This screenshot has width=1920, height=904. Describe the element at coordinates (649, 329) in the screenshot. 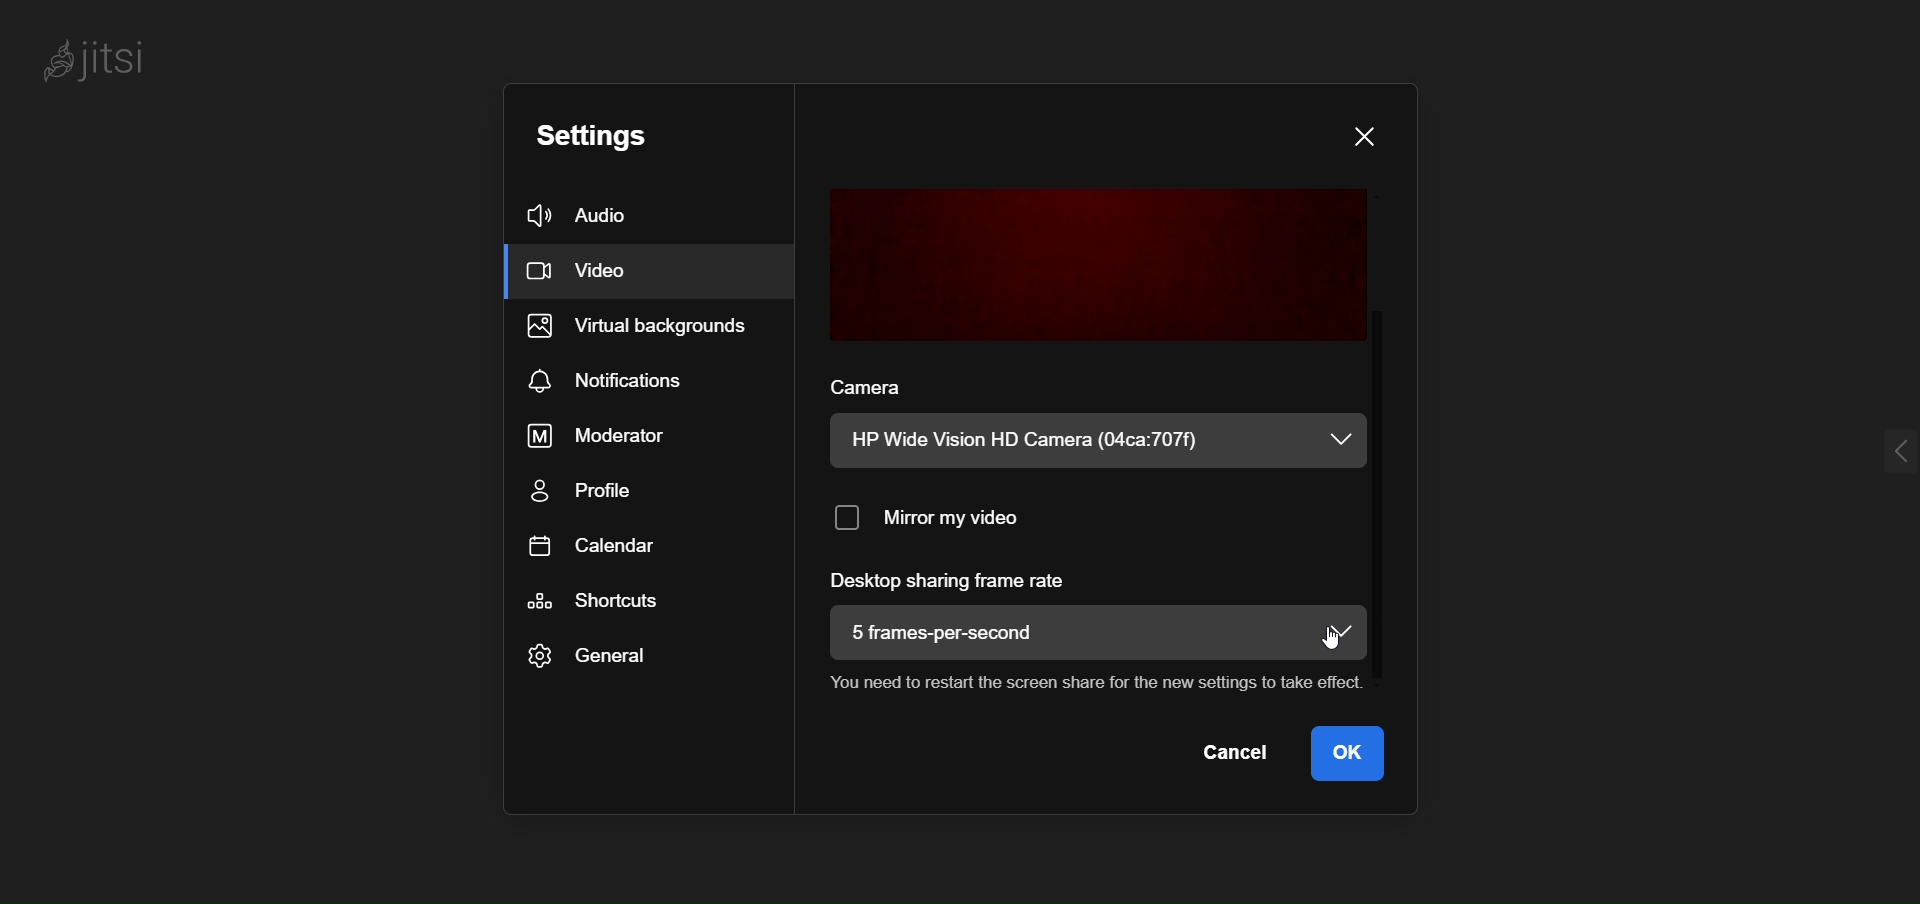

I see `virtual background` at that location.